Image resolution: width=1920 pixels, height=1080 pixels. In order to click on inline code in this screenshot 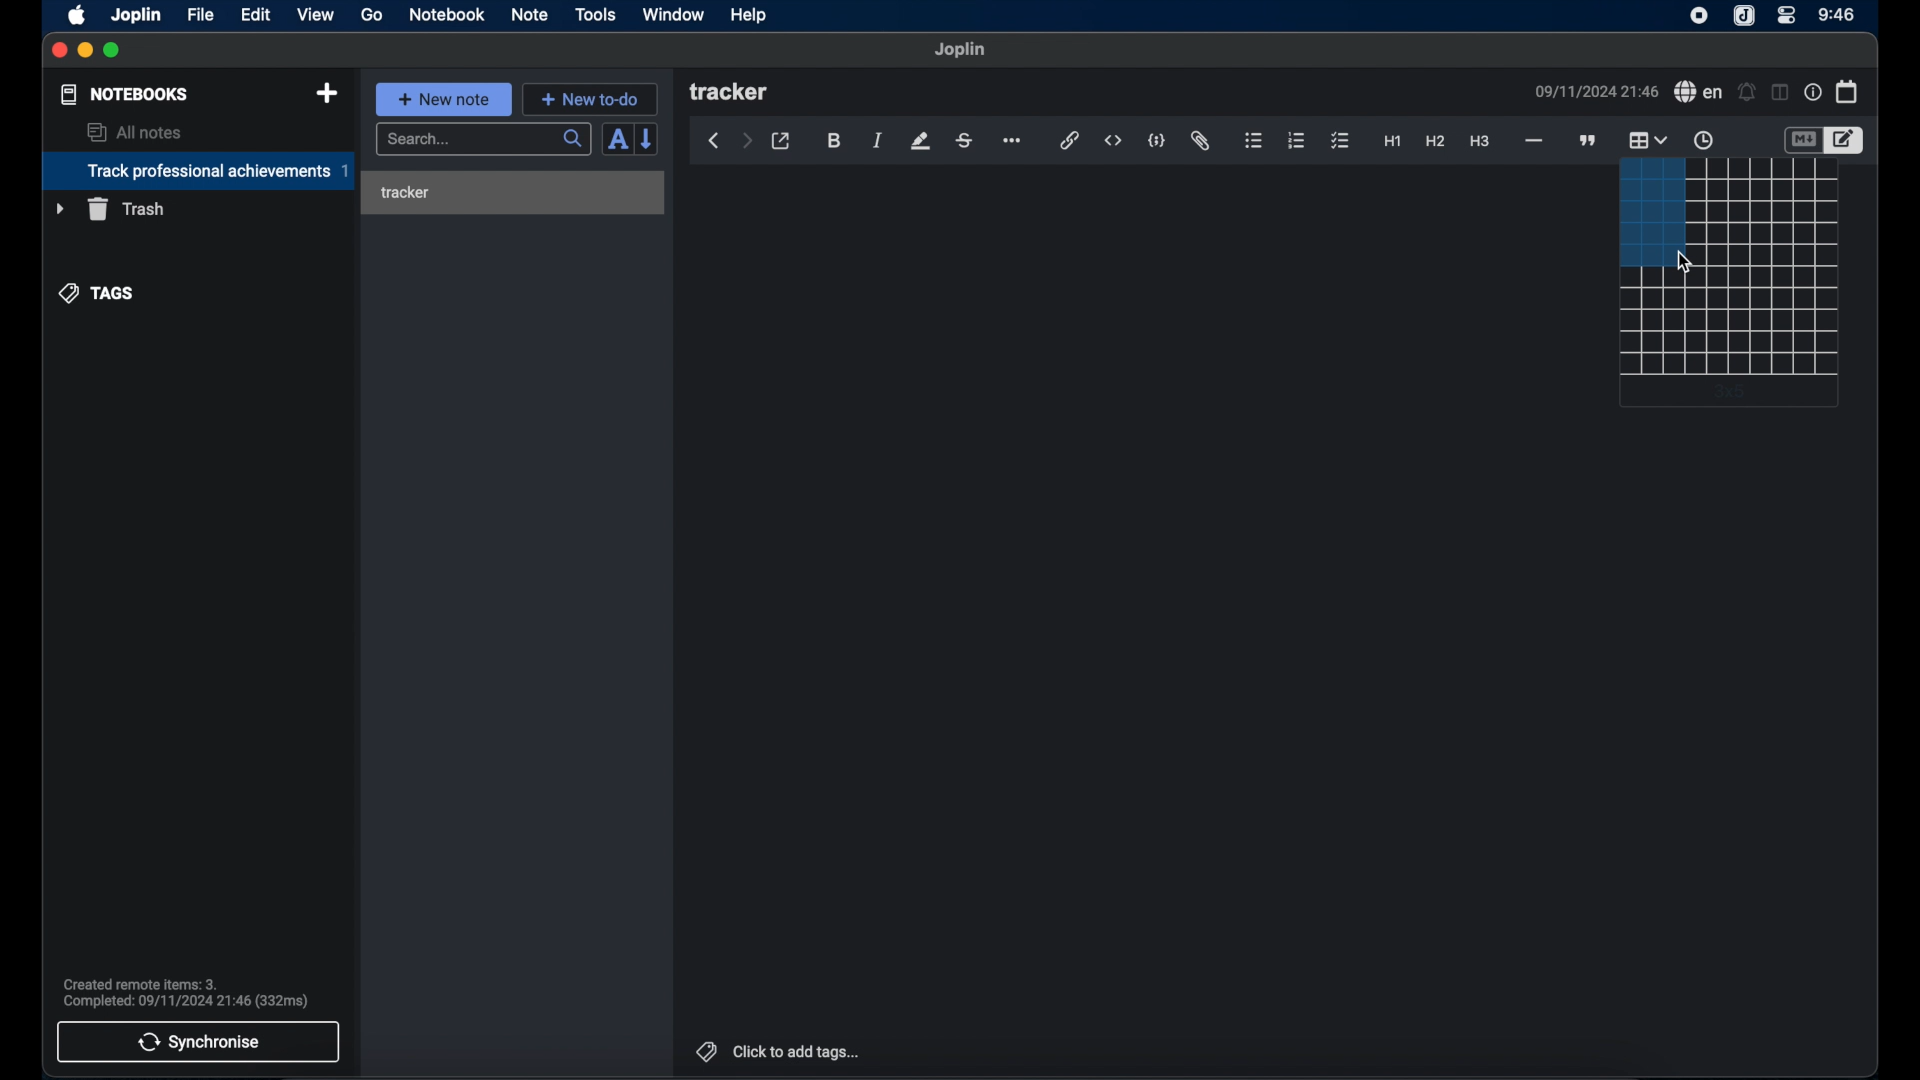, I will do `click(1113, 141)`.